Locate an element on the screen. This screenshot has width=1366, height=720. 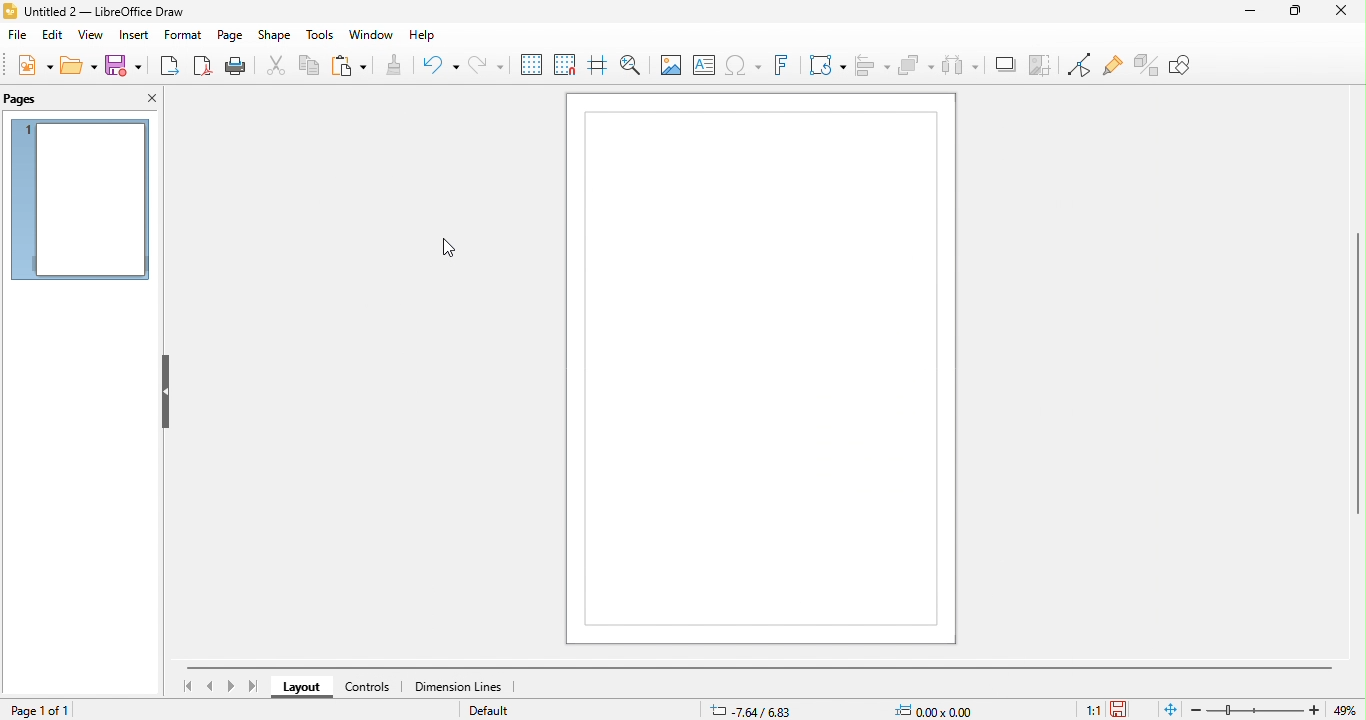
redo is located at coordinates (484, 65).